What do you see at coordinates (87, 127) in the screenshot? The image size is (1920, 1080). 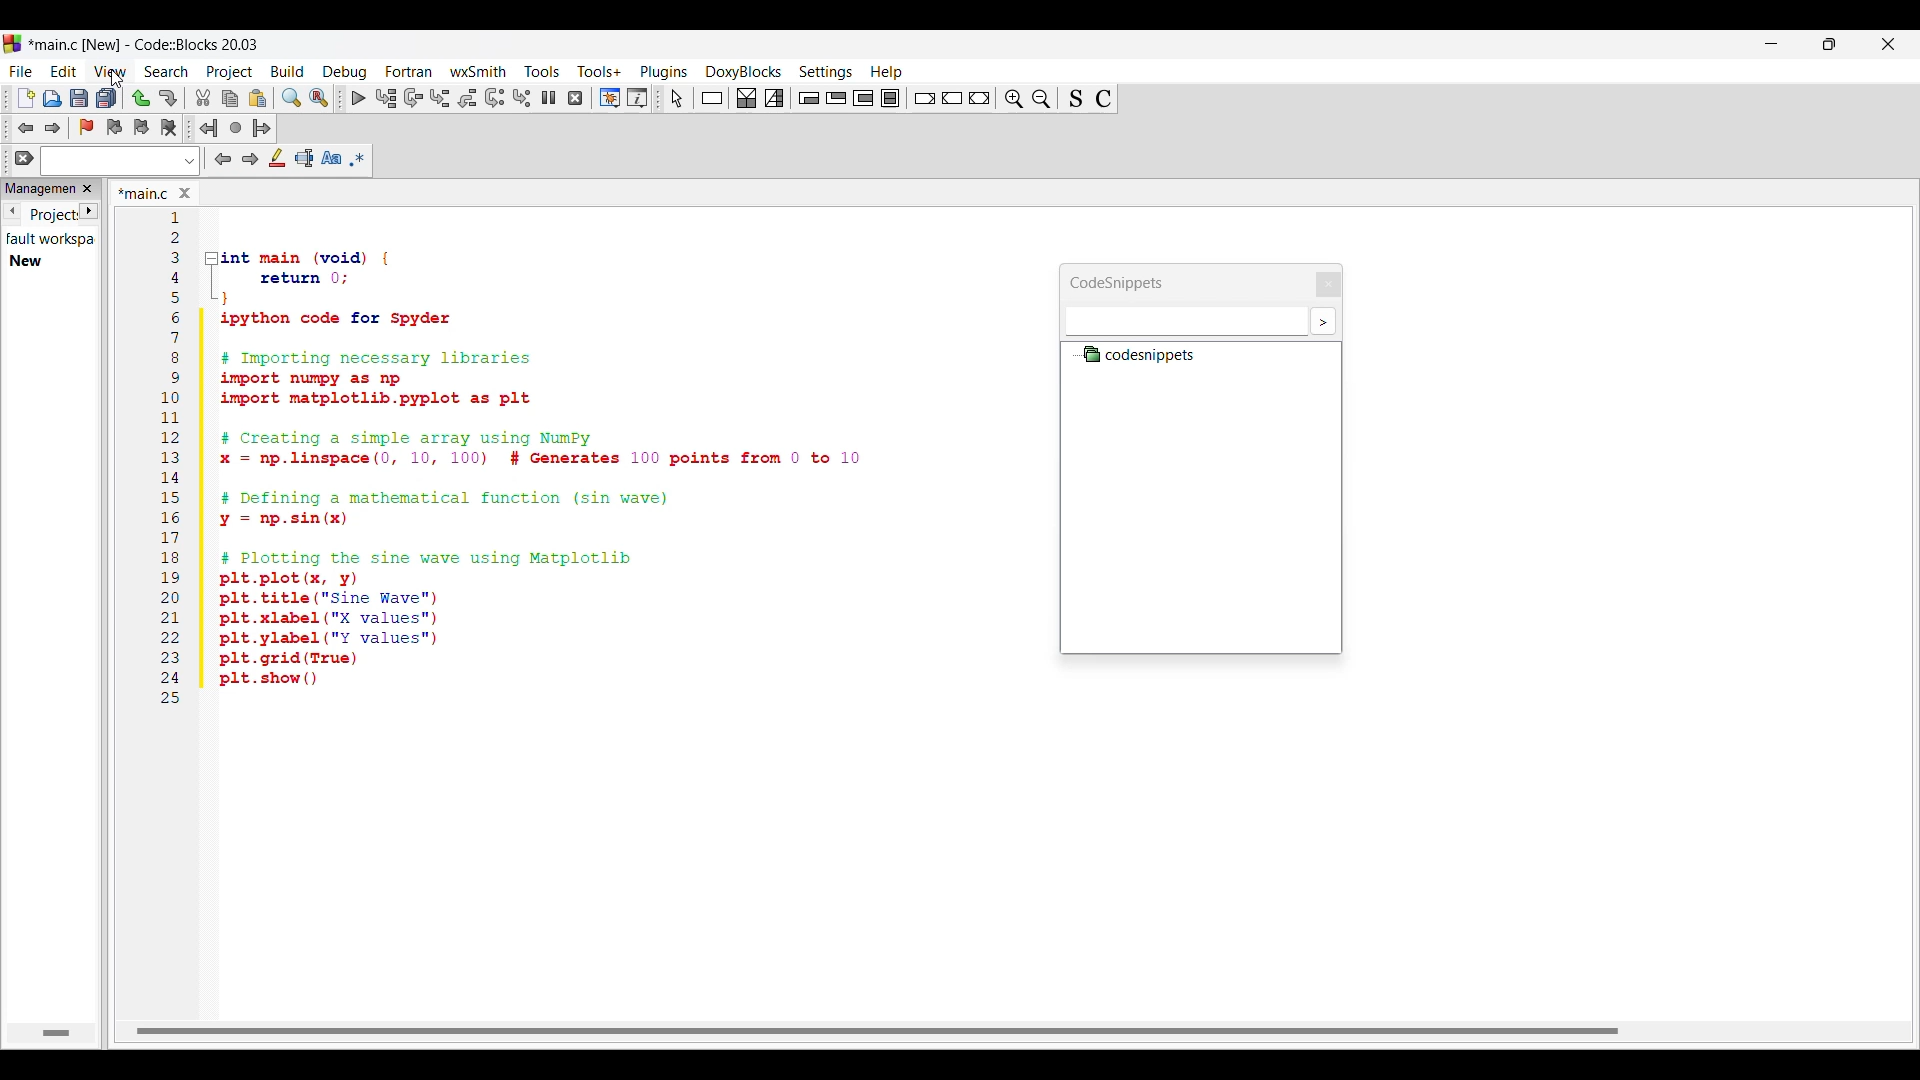 I see `Toggle bookmark` at bounding box center [87, 127].